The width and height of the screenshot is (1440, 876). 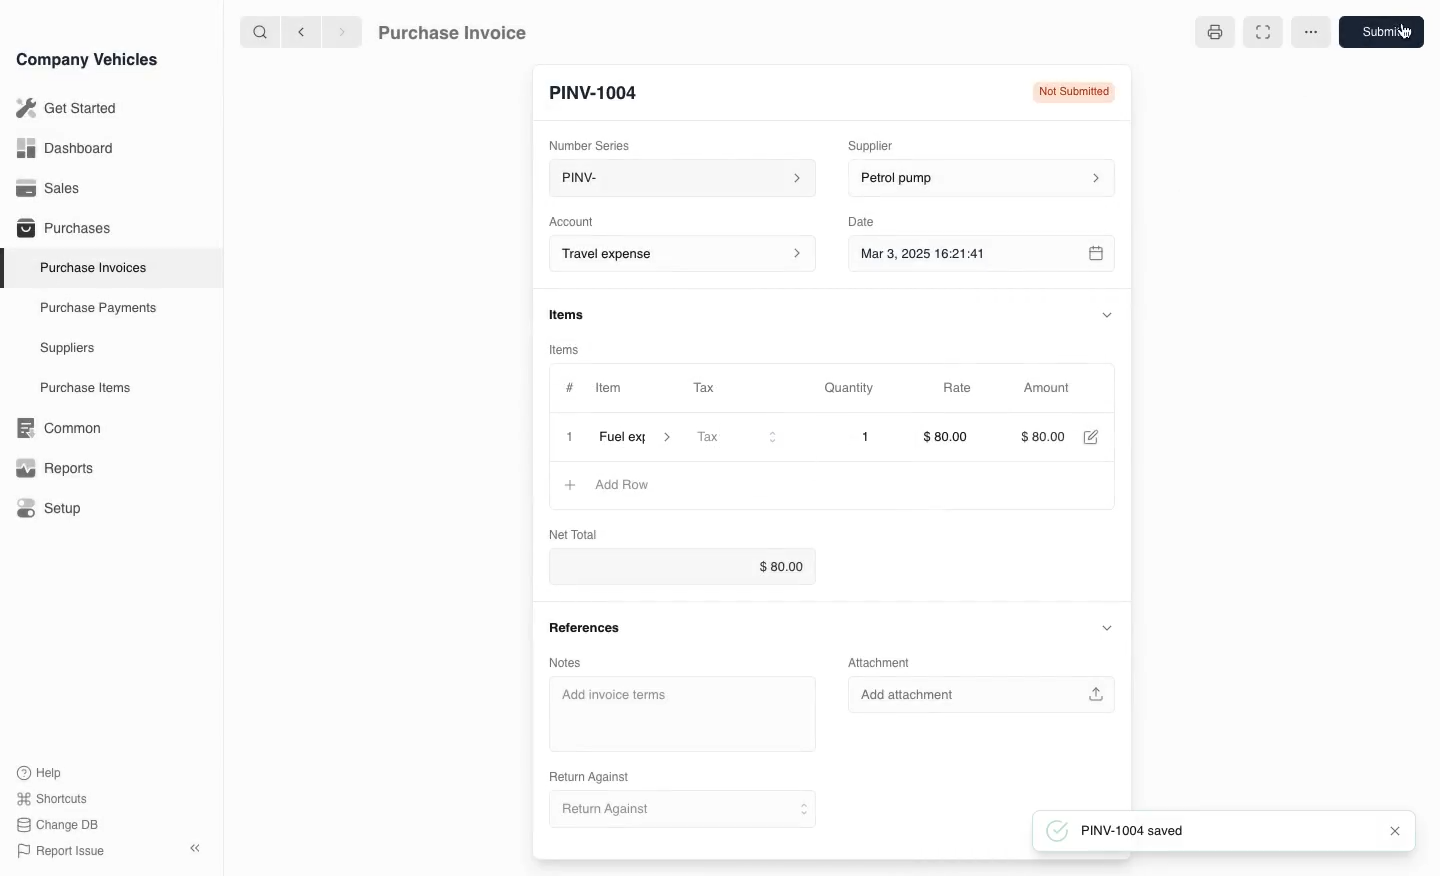 What do you see at coordinates (1108, 313) in the screenshot?
I see `collapse` at bounding box center [1108, 313].